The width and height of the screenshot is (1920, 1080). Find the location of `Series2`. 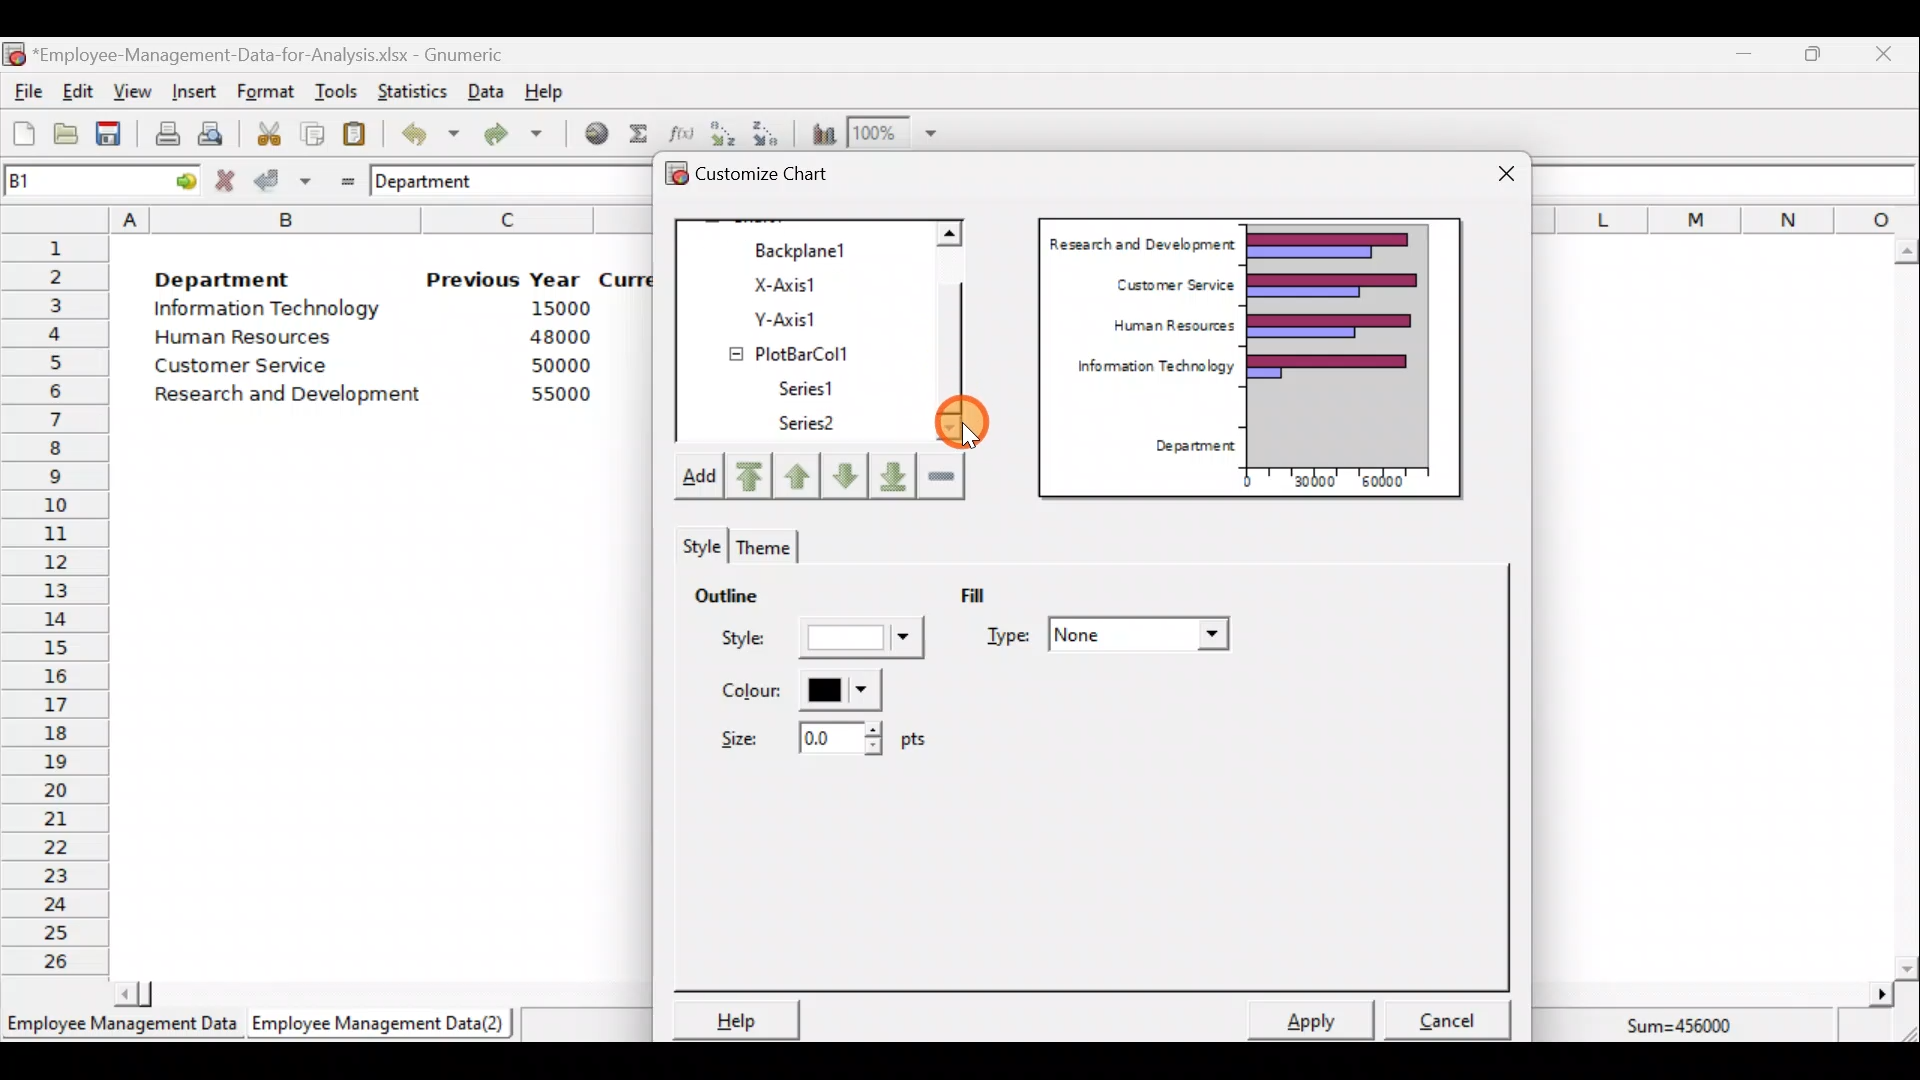

Series2 is located at coordinates (811, 424).